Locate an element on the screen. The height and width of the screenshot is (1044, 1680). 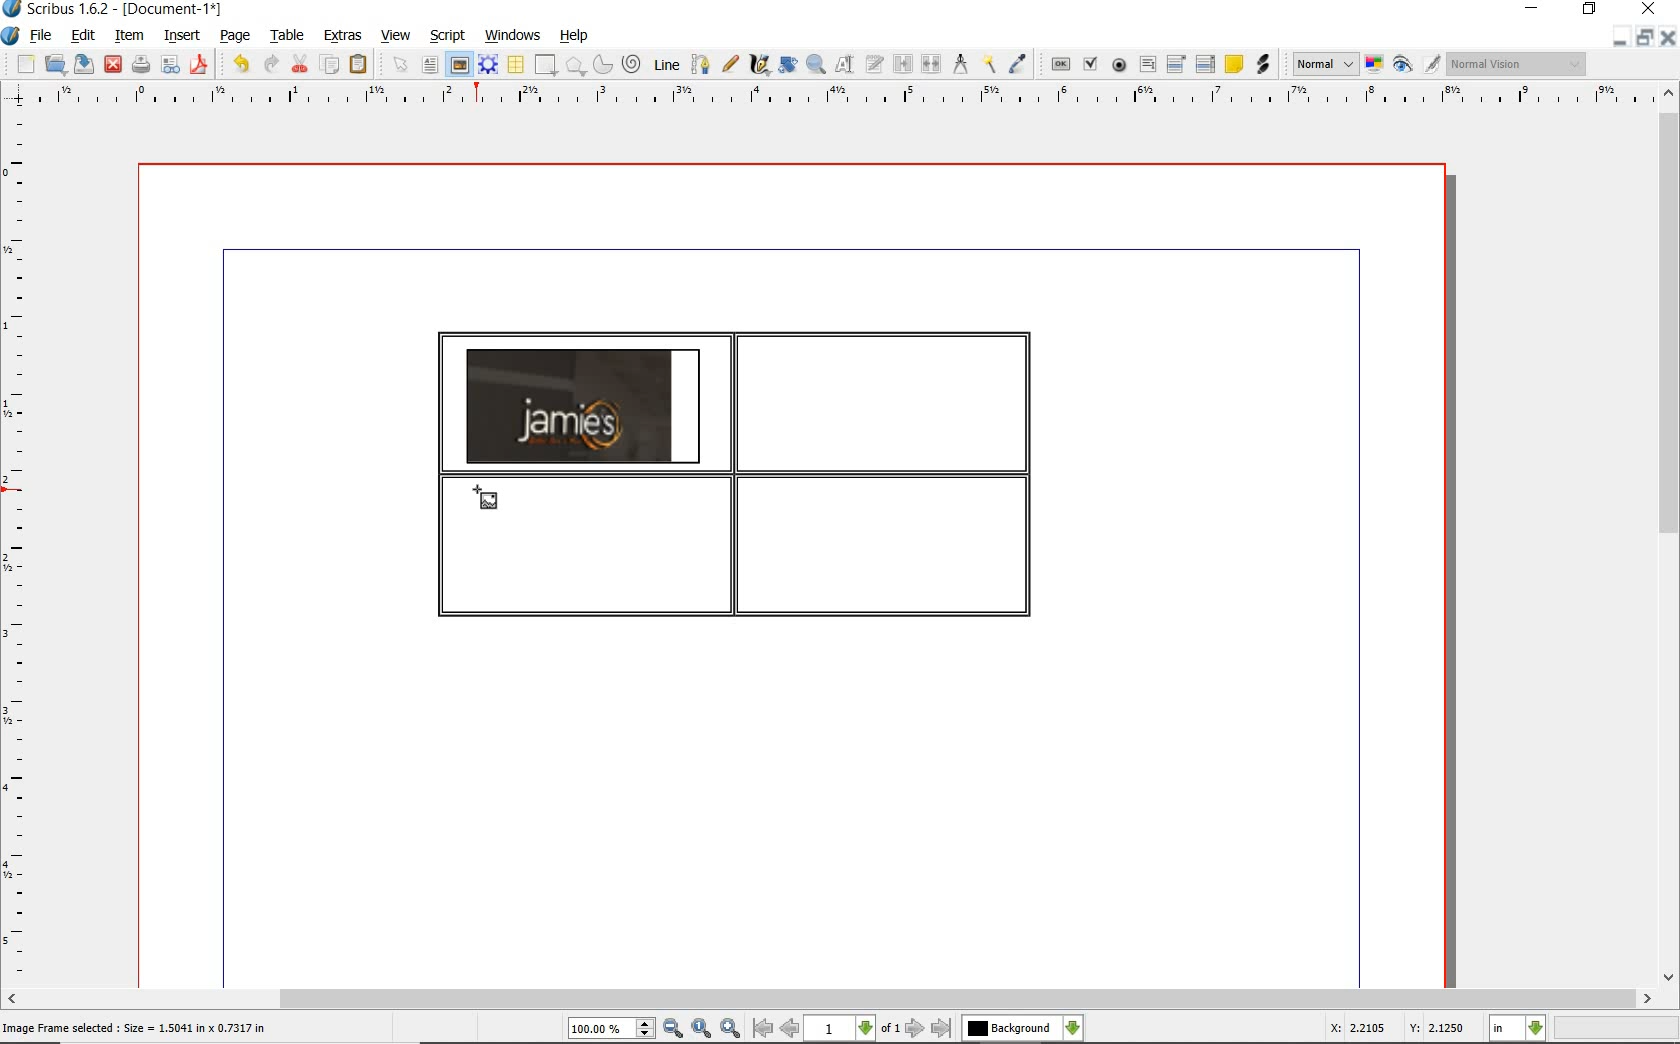
calligraphic line is located at coordinates (760, 65).